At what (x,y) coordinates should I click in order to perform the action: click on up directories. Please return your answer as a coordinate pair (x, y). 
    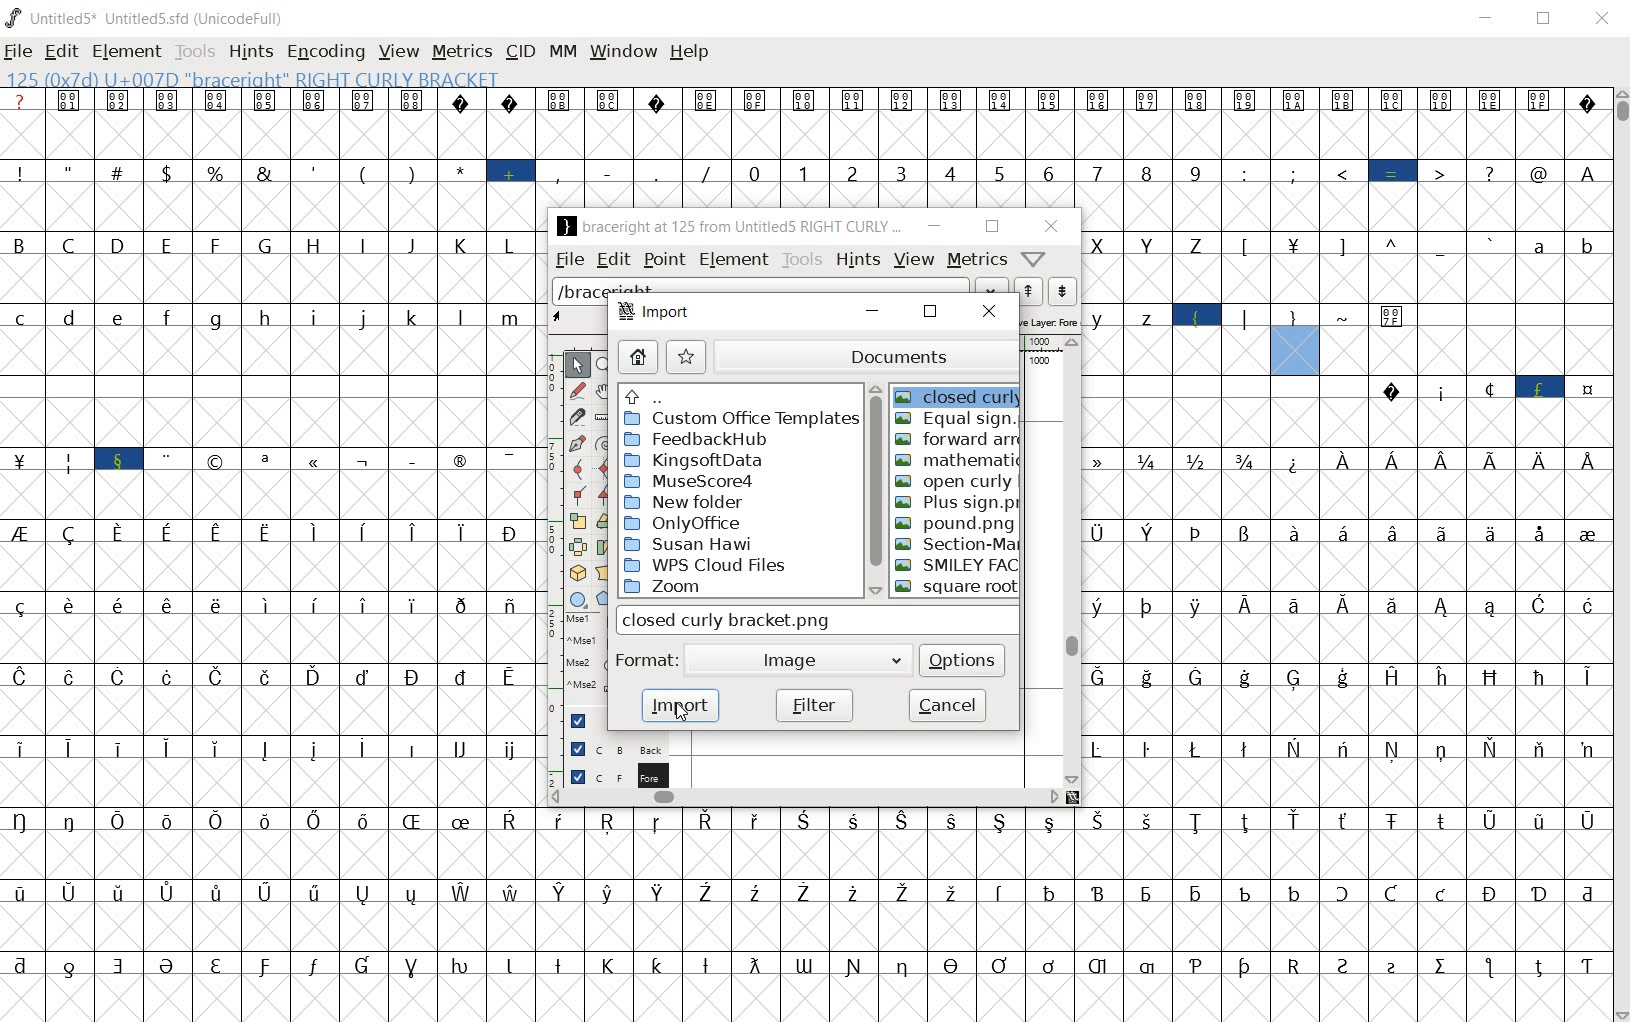
    Looking at the image, I should click on (739, 399).